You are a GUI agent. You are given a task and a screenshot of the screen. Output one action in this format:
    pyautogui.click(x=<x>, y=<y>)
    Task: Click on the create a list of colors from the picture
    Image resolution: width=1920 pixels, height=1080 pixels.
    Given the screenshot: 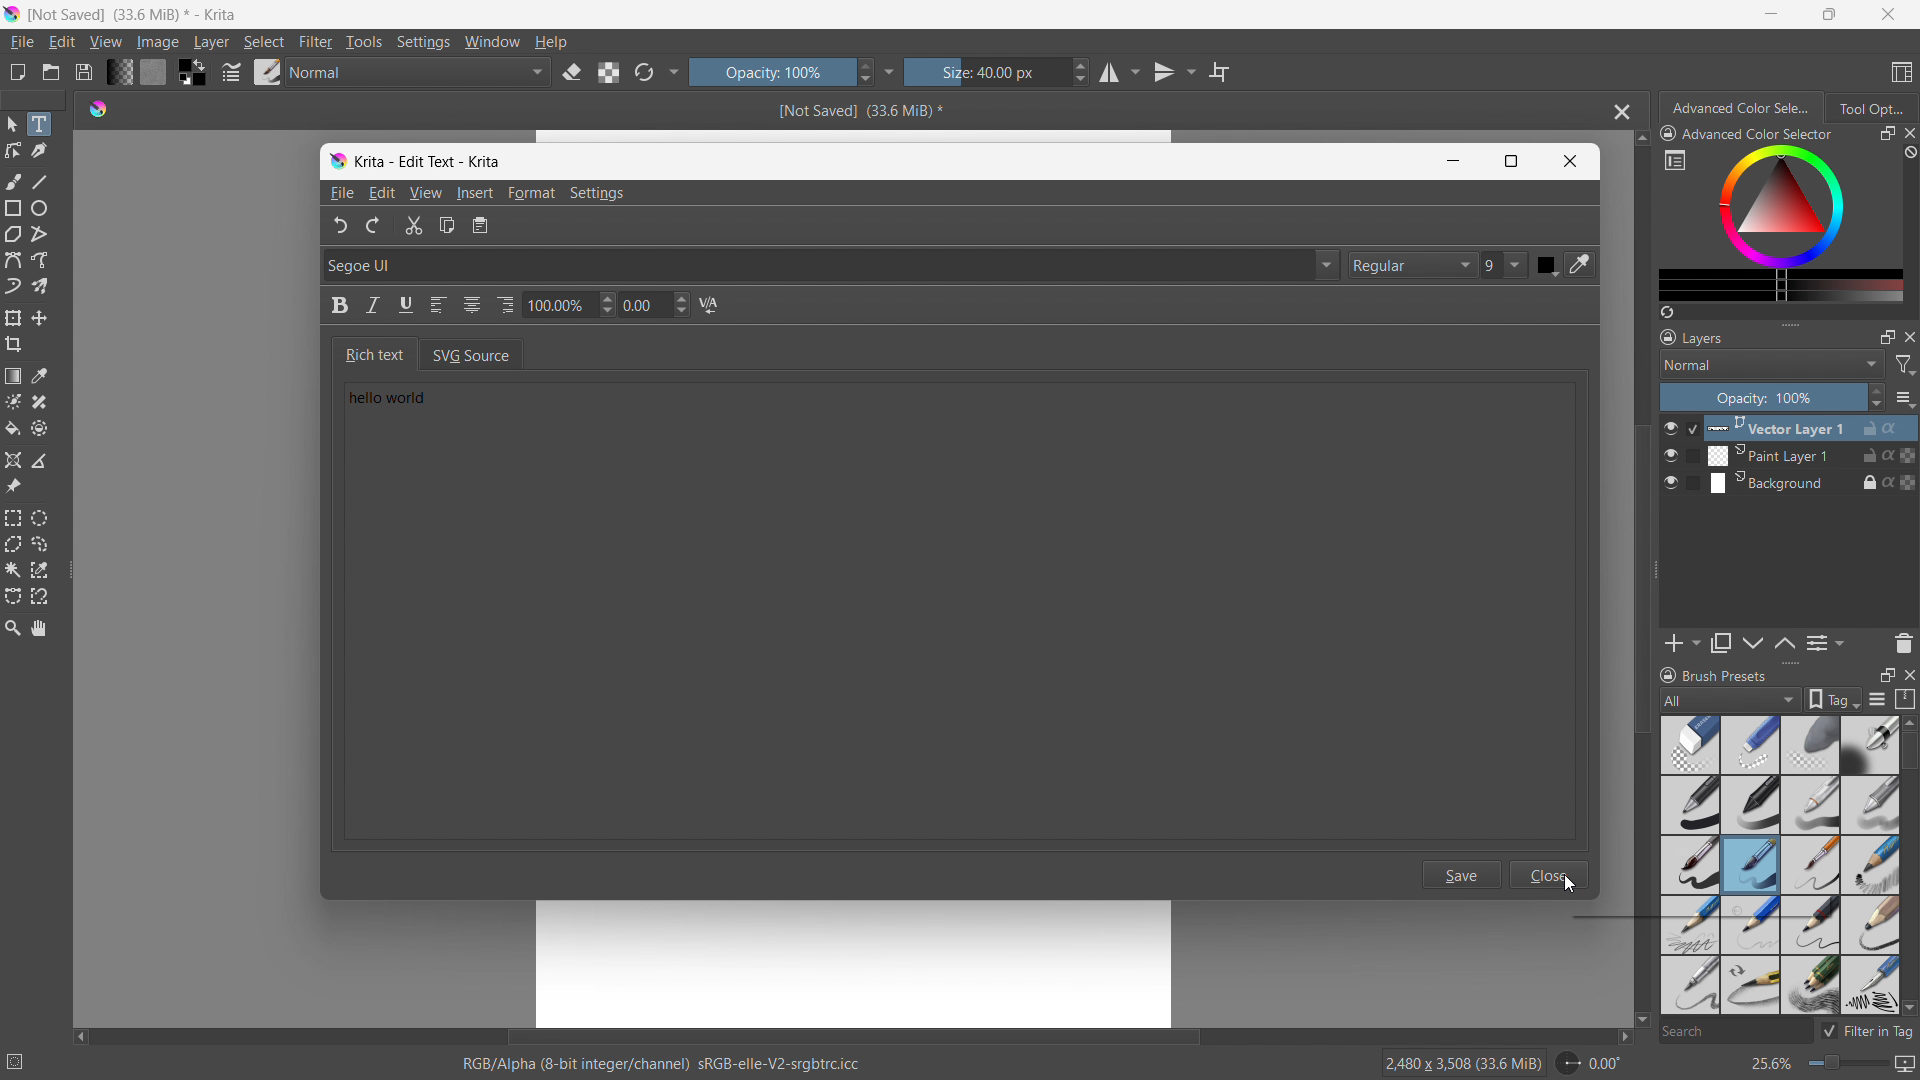 What is the action you would take?
    pyautogui.click(x=1667, y=312)
    